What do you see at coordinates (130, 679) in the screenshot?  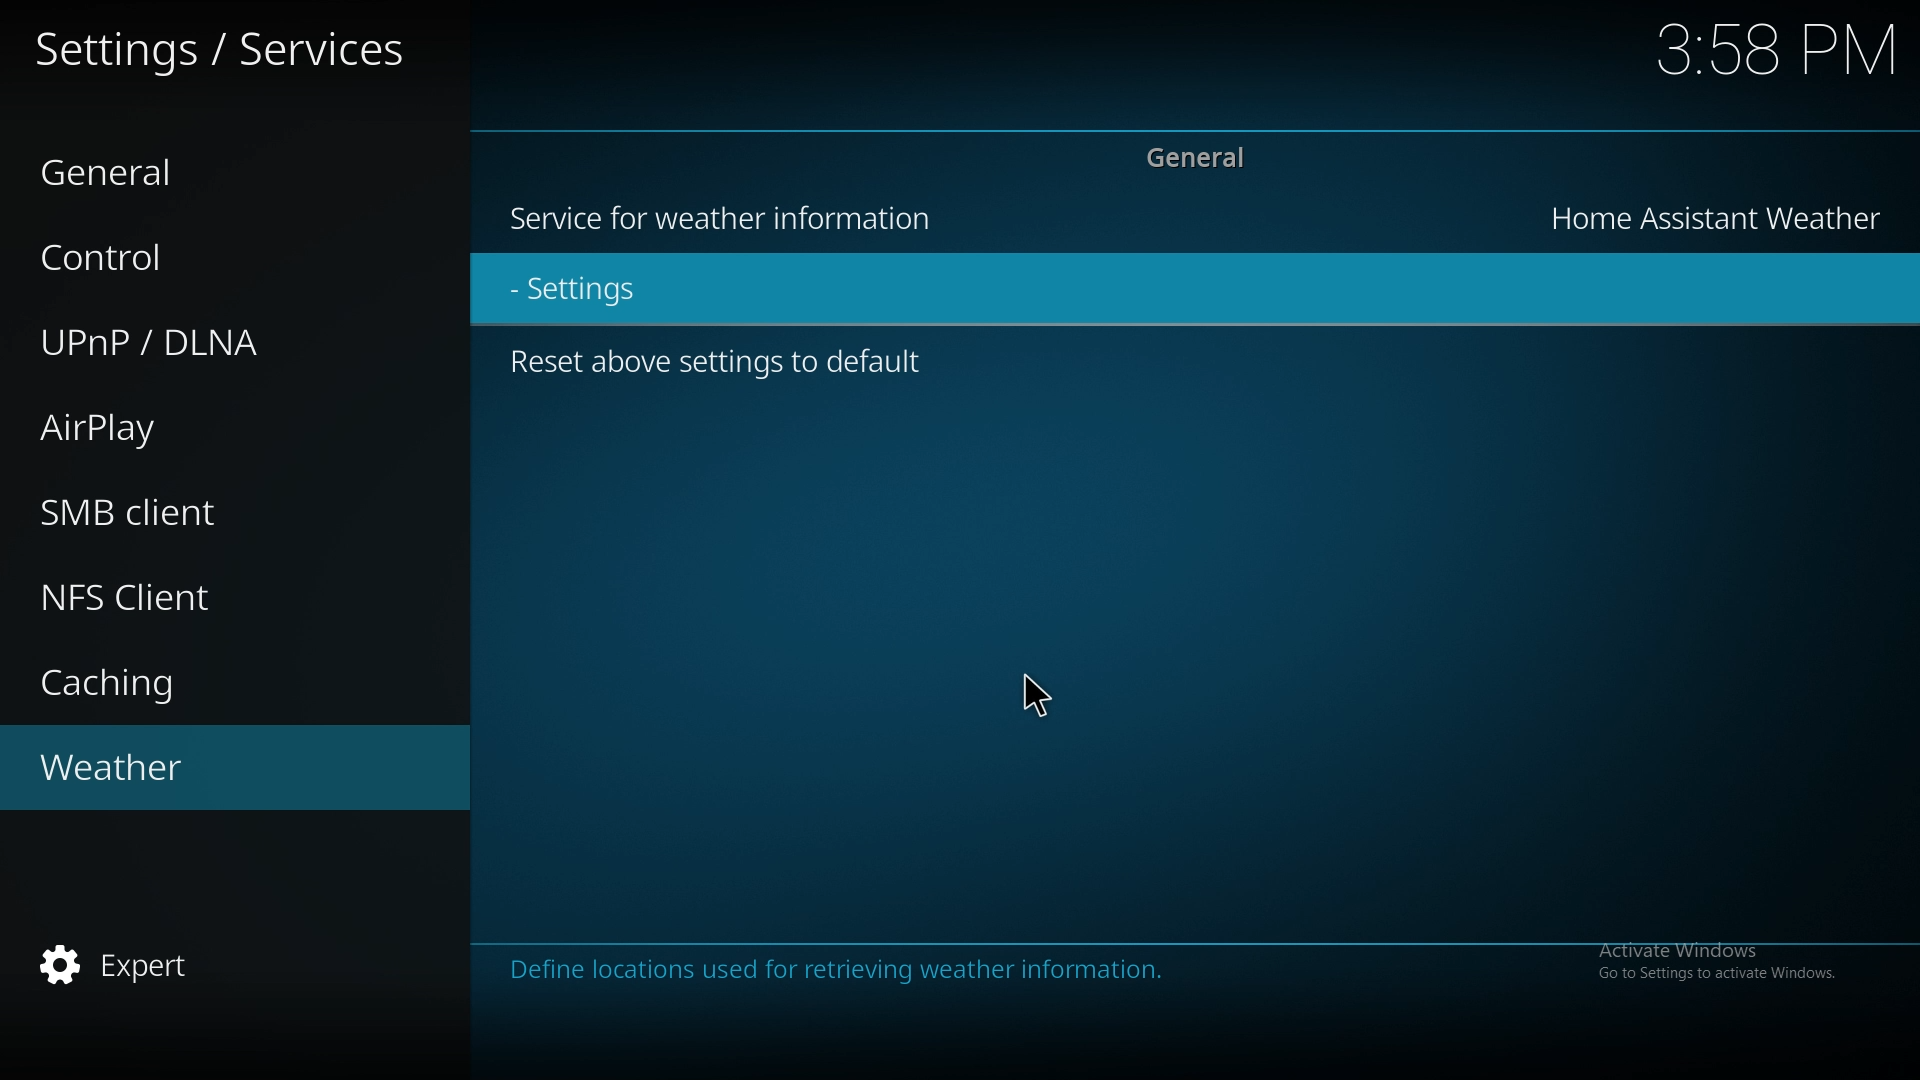 I see `Caching` at bounding box center [130, 679].